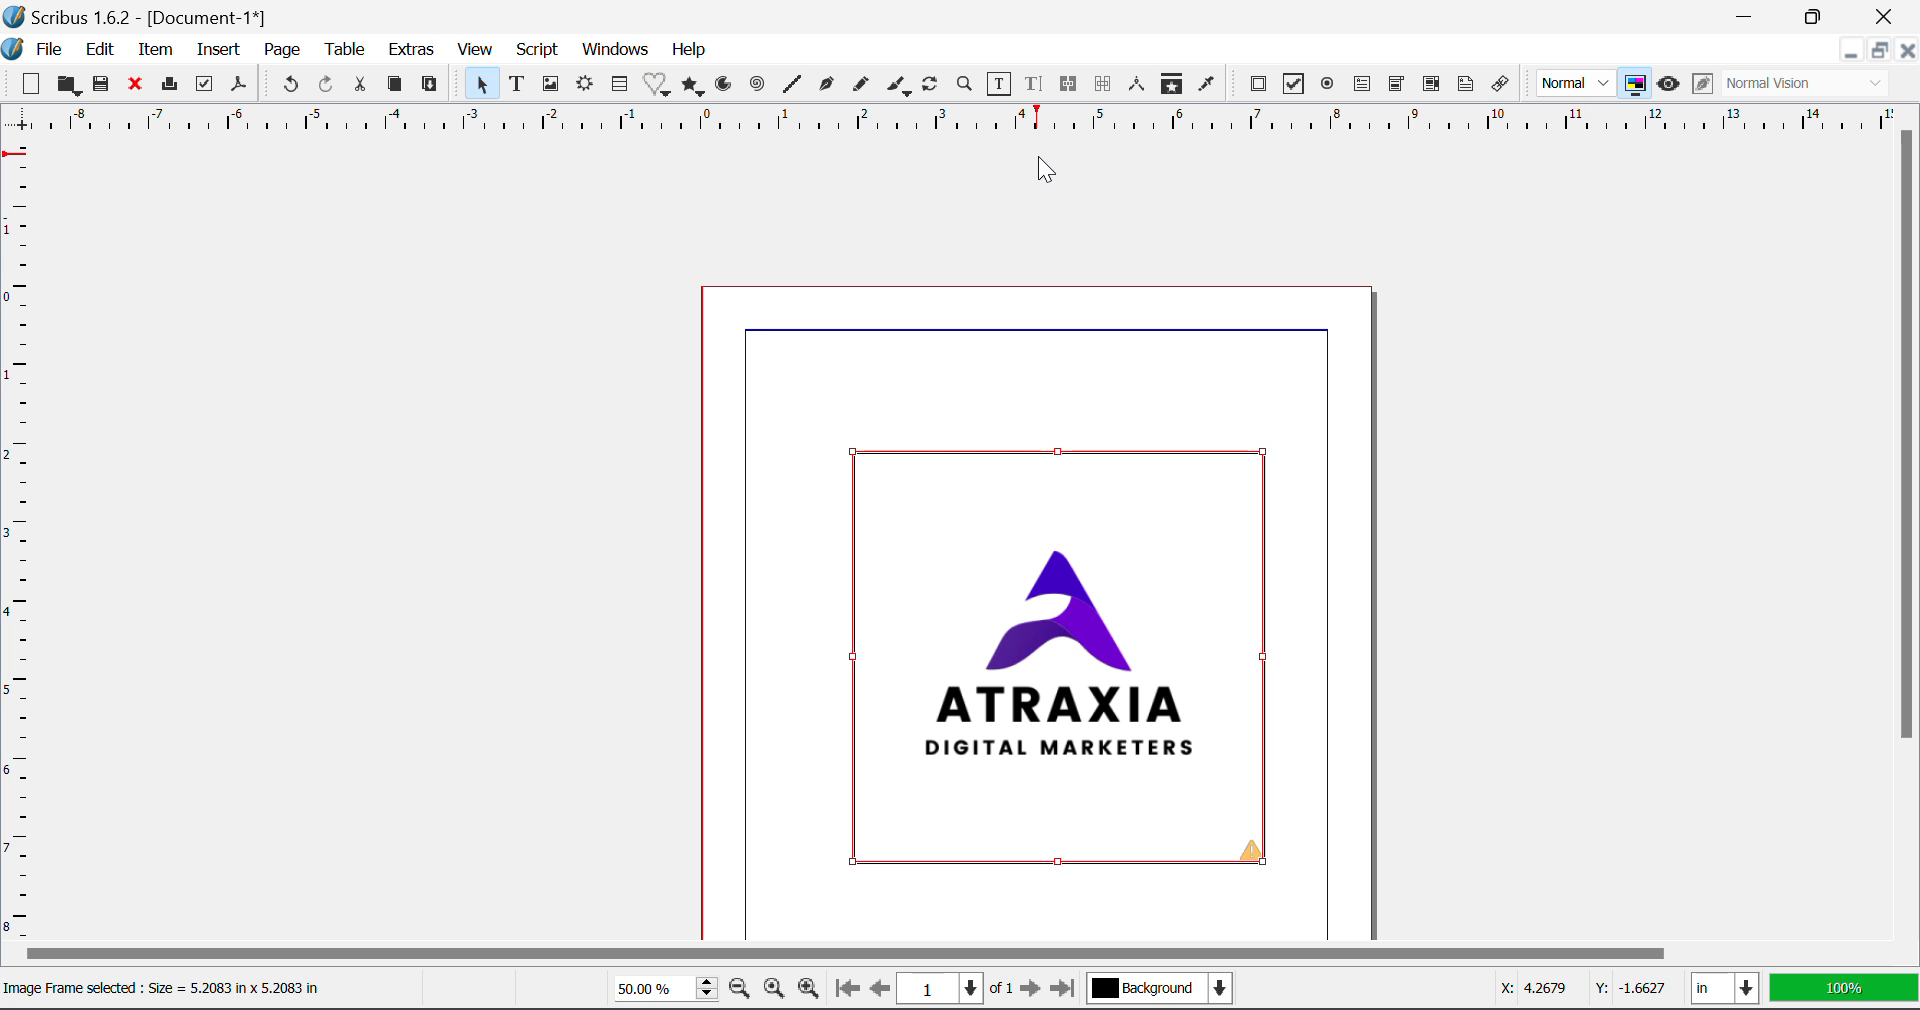  Describe the element at coordinates (1208, 86) in the screenshot. I see `Eyedropper` at that location.